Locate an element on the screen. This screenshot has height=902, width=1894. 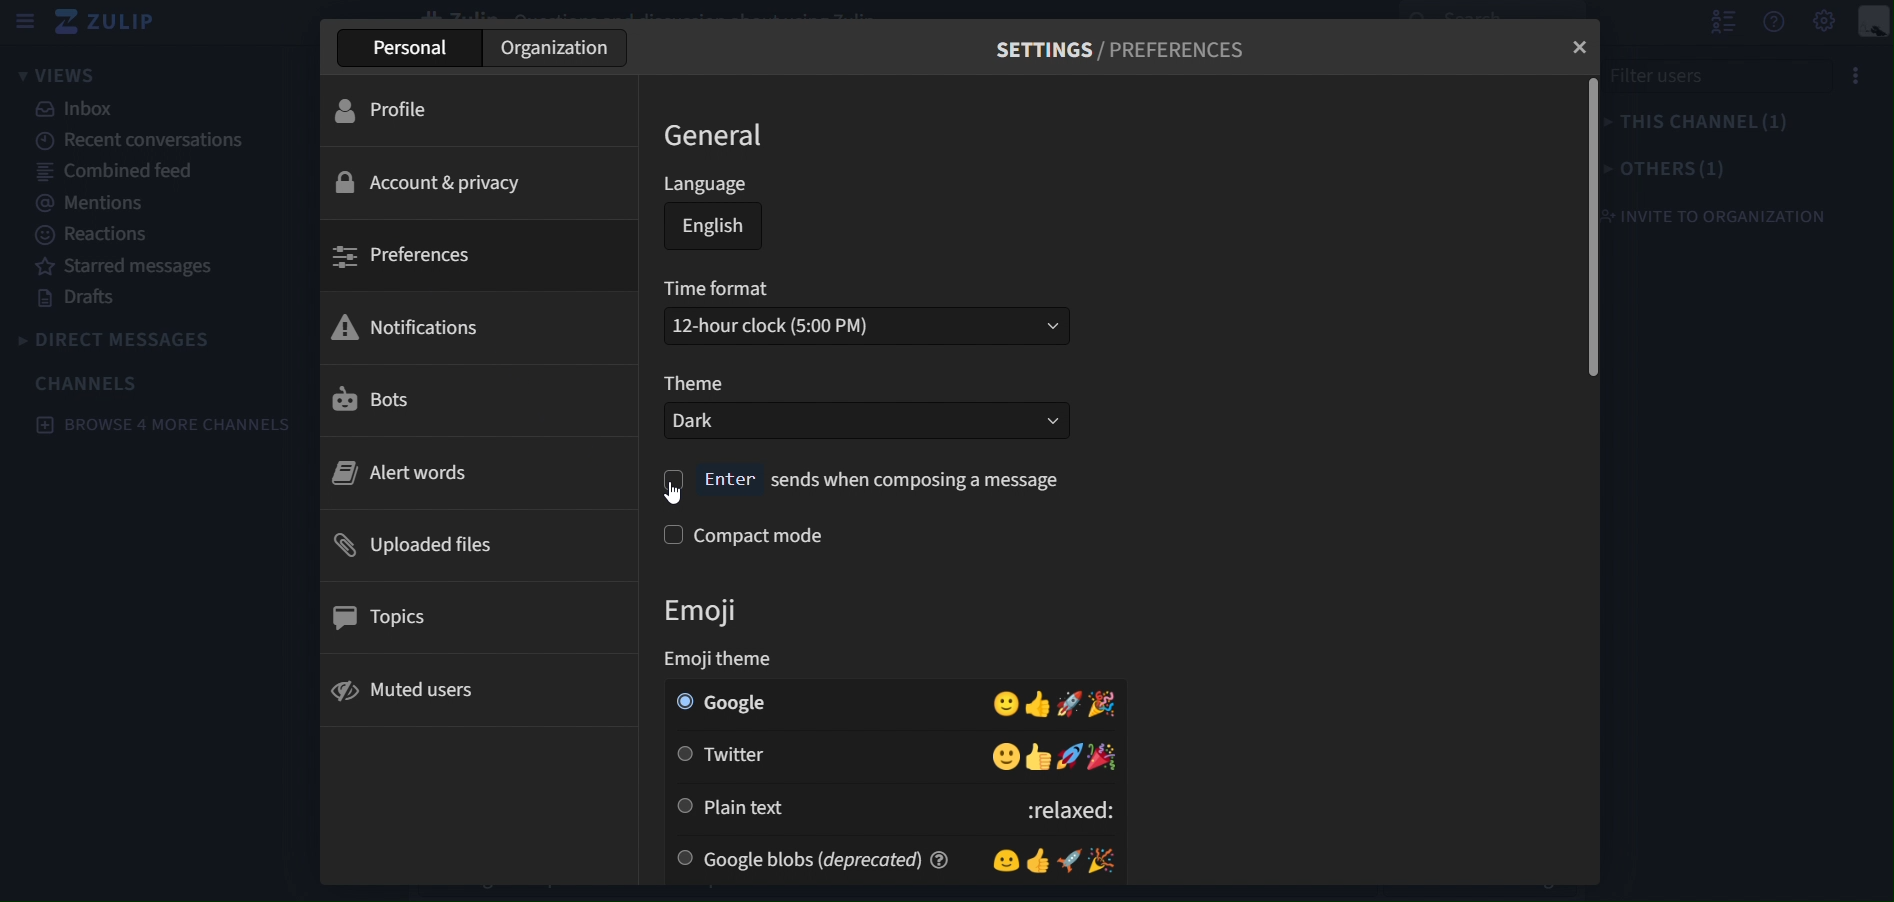
drafts is located at coordinates (77, 298).